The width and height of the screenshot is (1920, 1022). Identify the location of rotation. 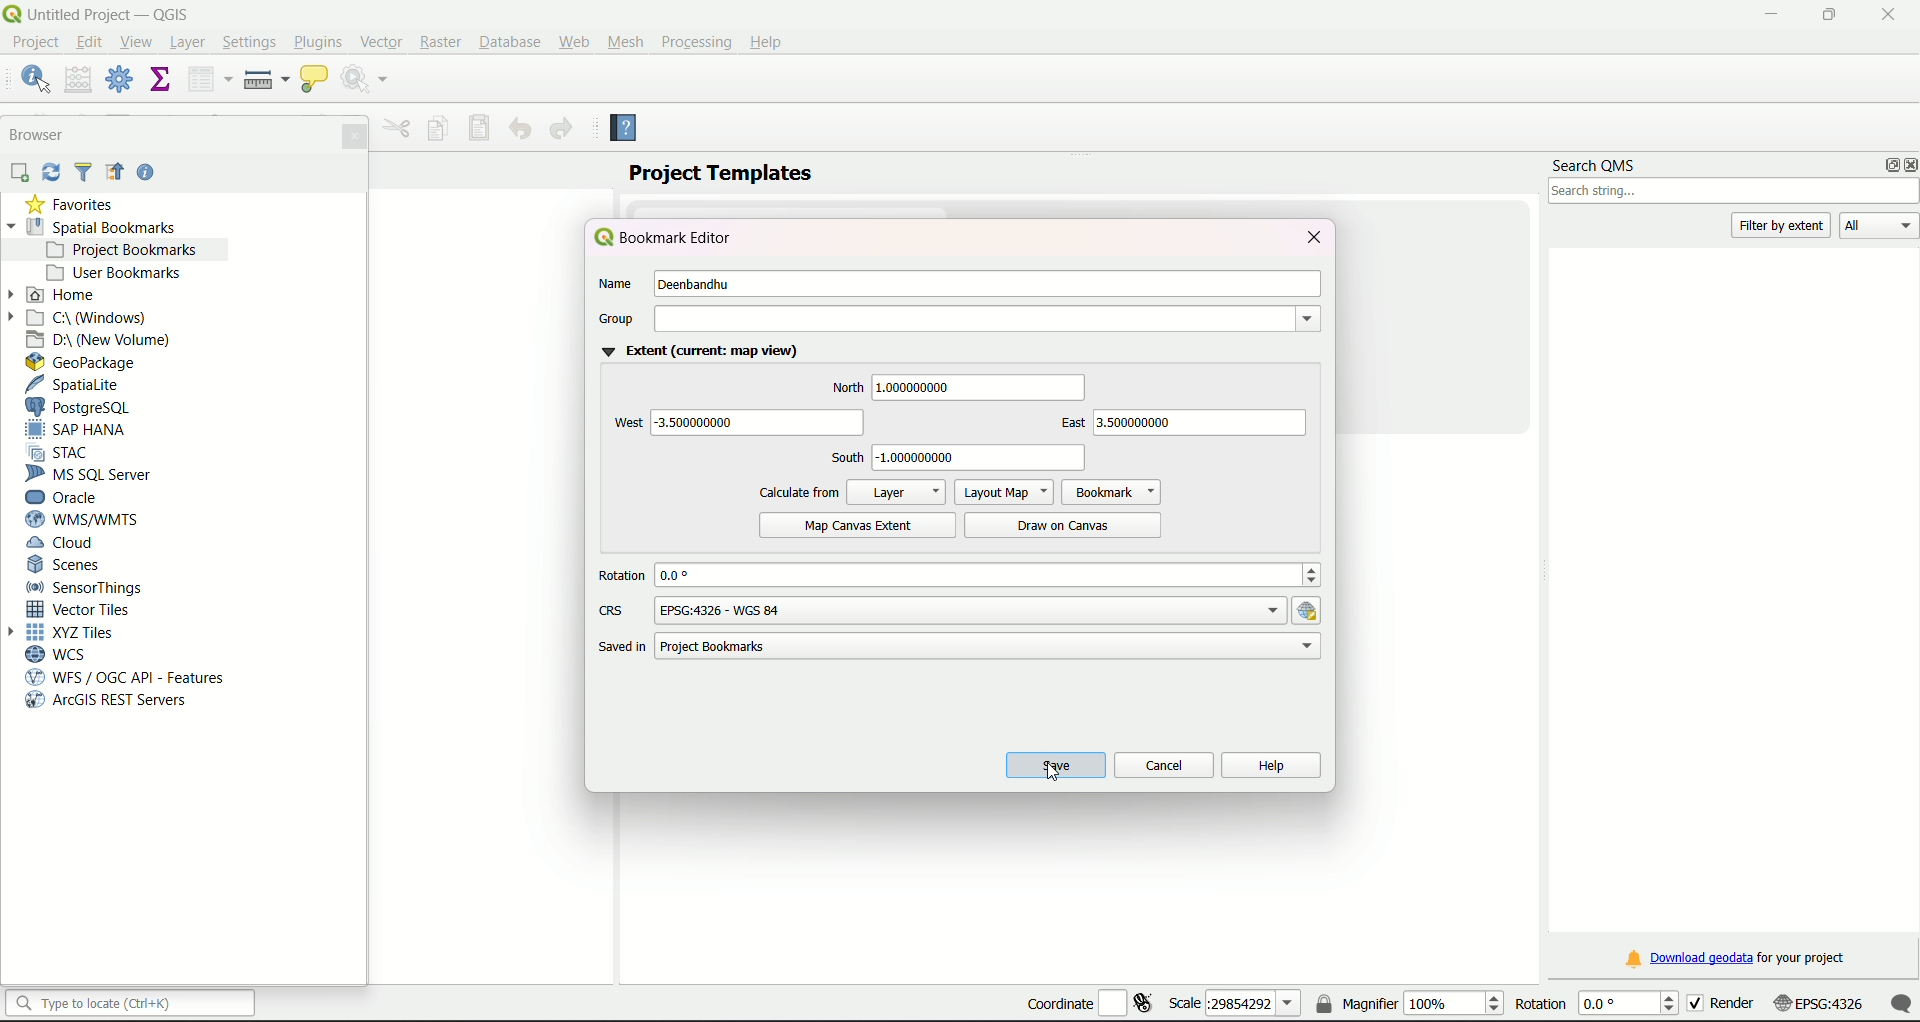
(955, 575).